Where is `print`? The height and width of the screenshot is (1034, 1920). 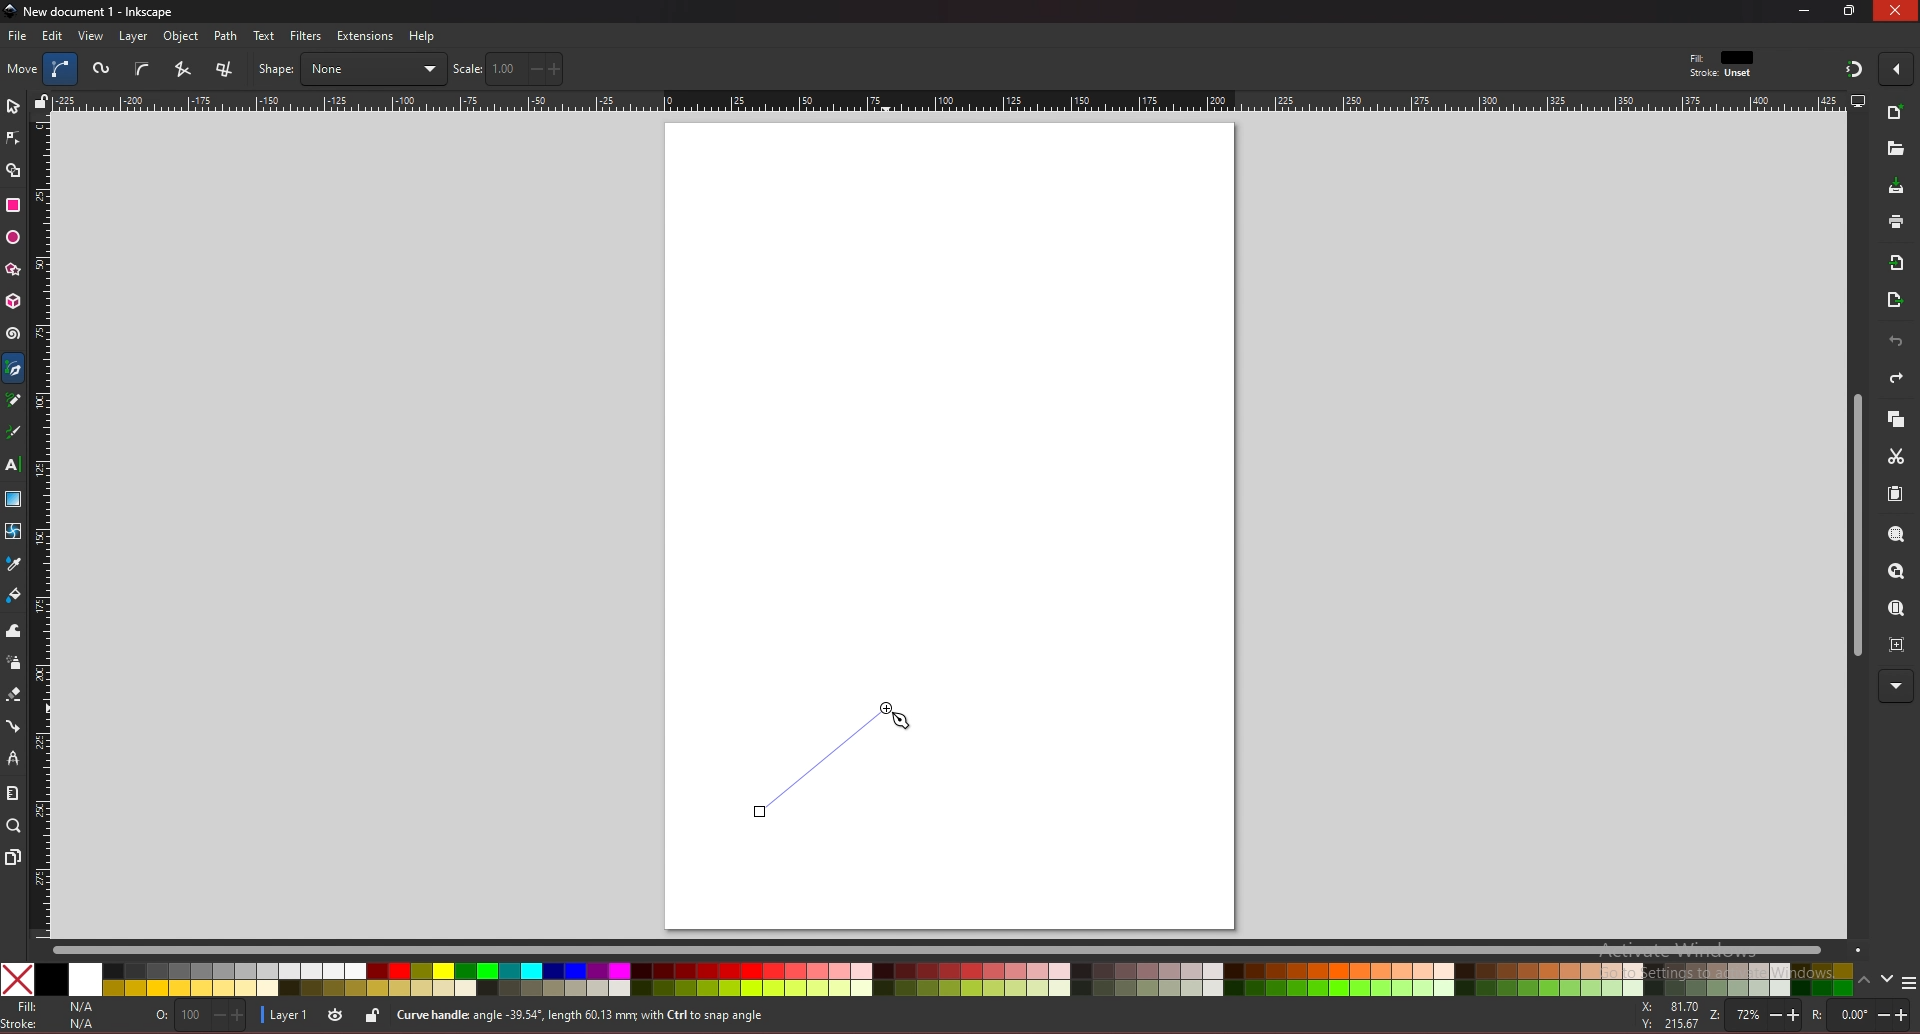 print is located at coordinates (1896, 221).